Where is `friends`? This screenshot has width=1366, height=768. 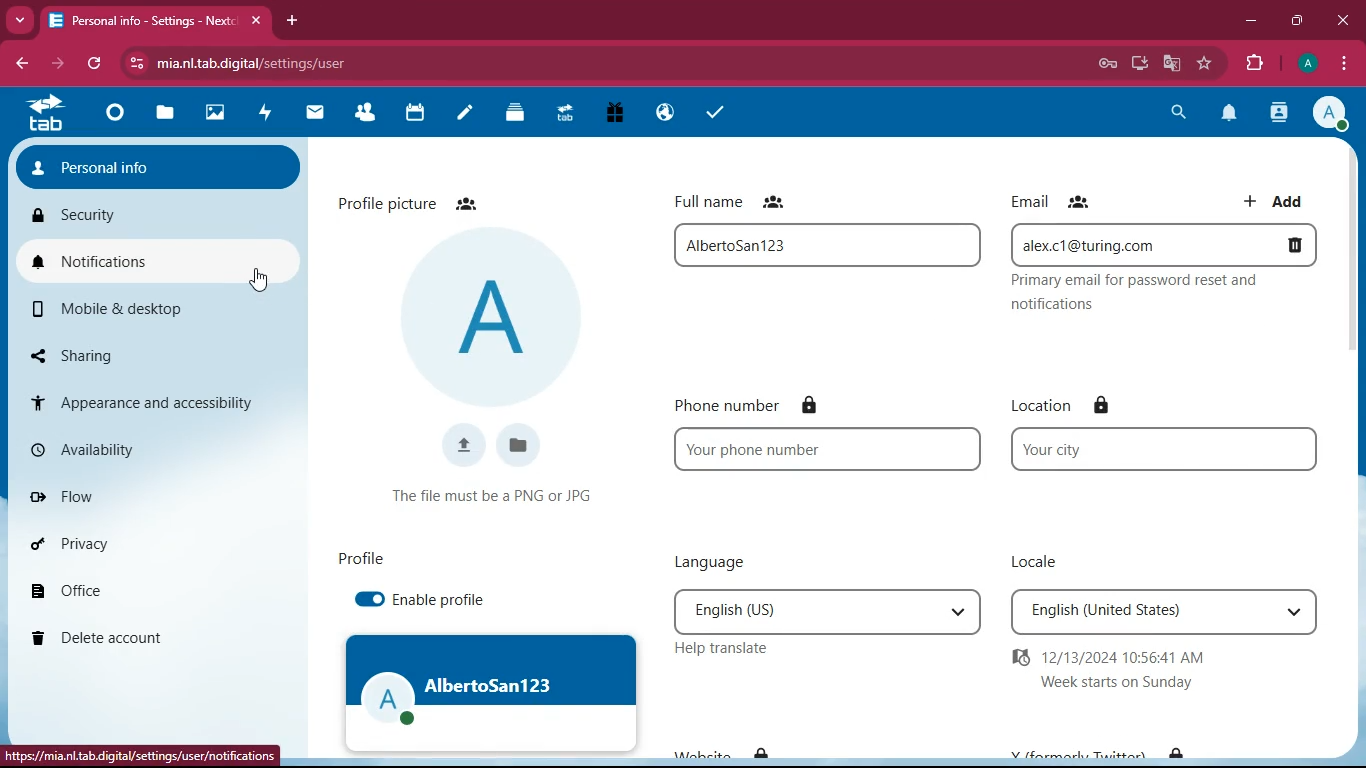
friends is located at coordinates (774, 202).